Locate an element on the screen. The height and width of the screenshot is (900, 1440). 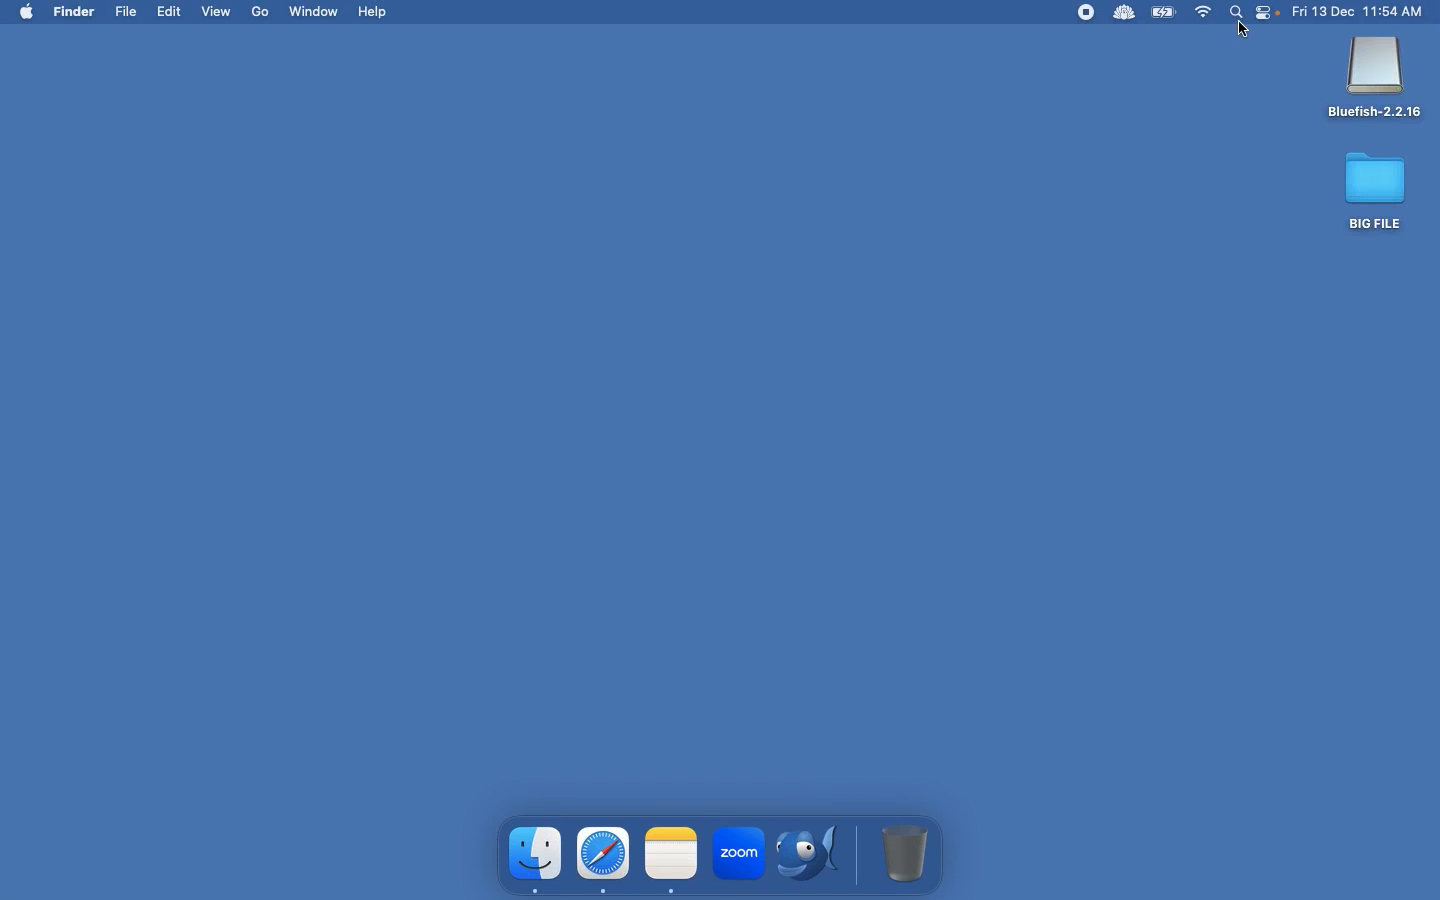
Window is located at coordinates (315, 11).